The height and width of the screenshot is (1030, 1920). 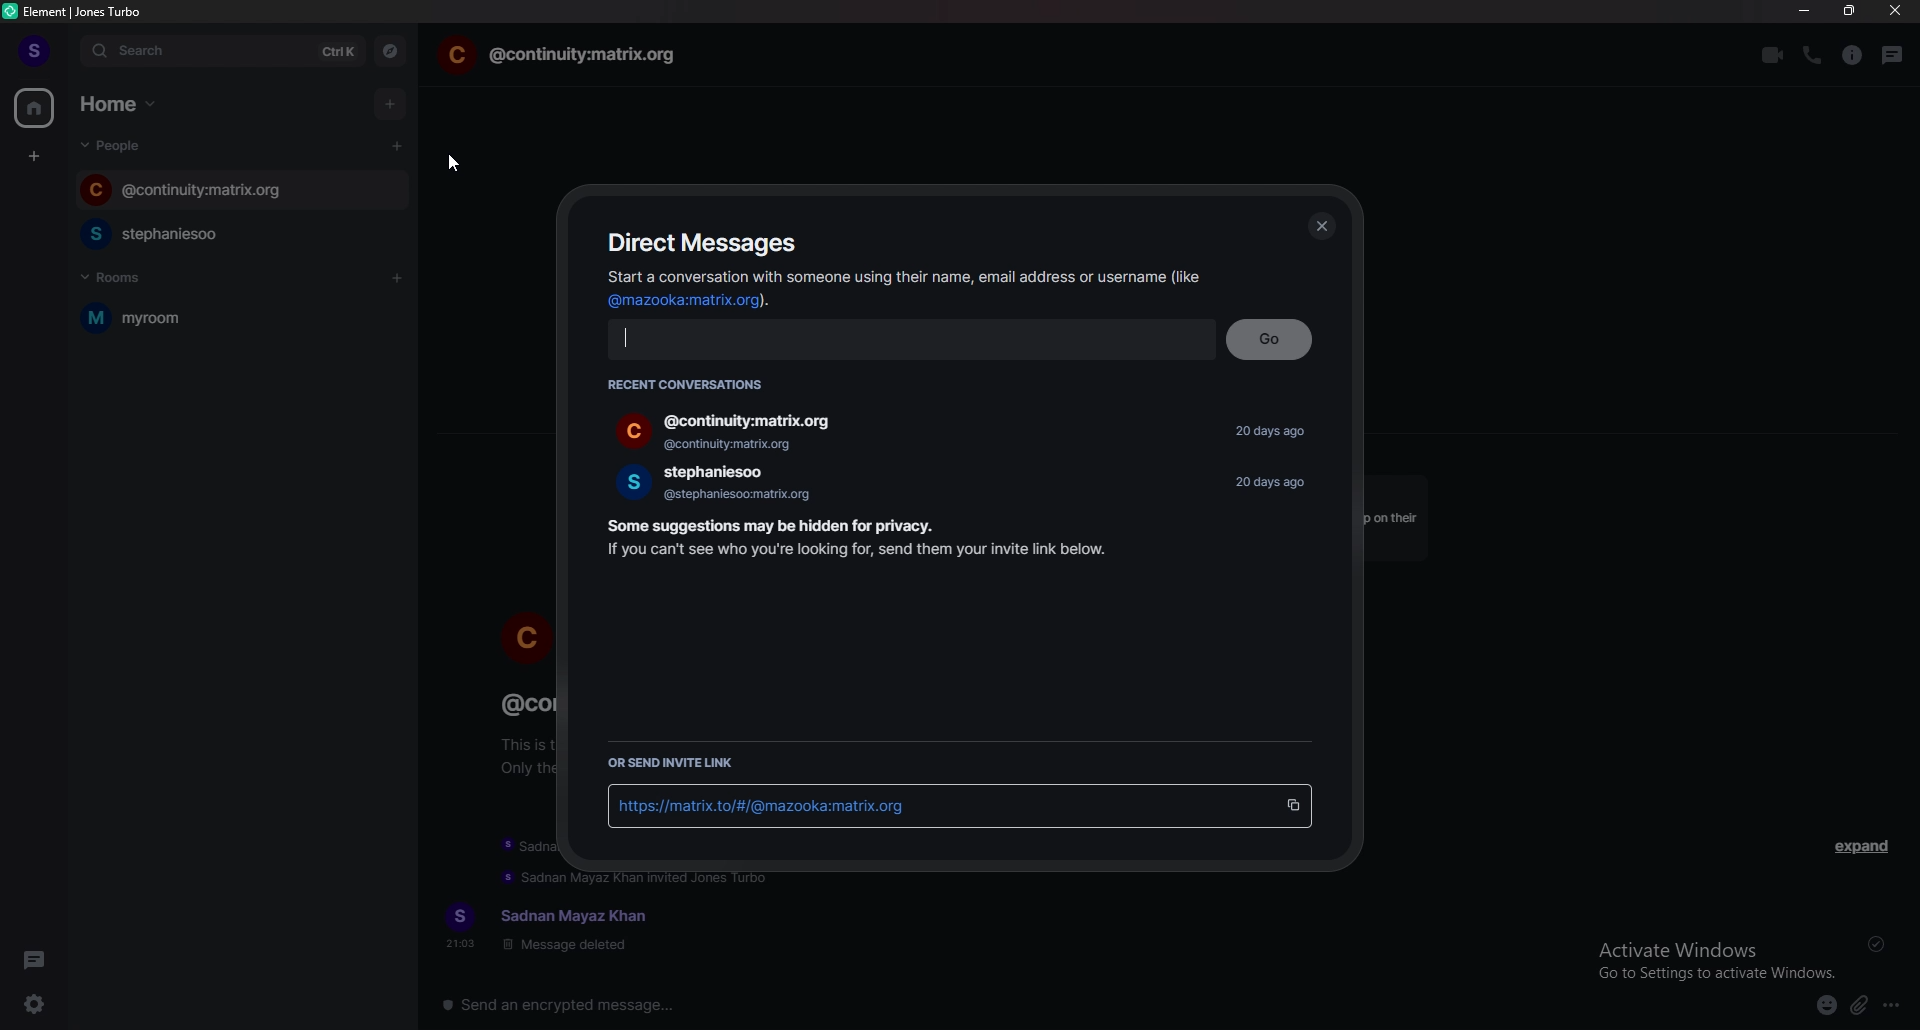 I want to click on create space, so click(x=35, y=158).